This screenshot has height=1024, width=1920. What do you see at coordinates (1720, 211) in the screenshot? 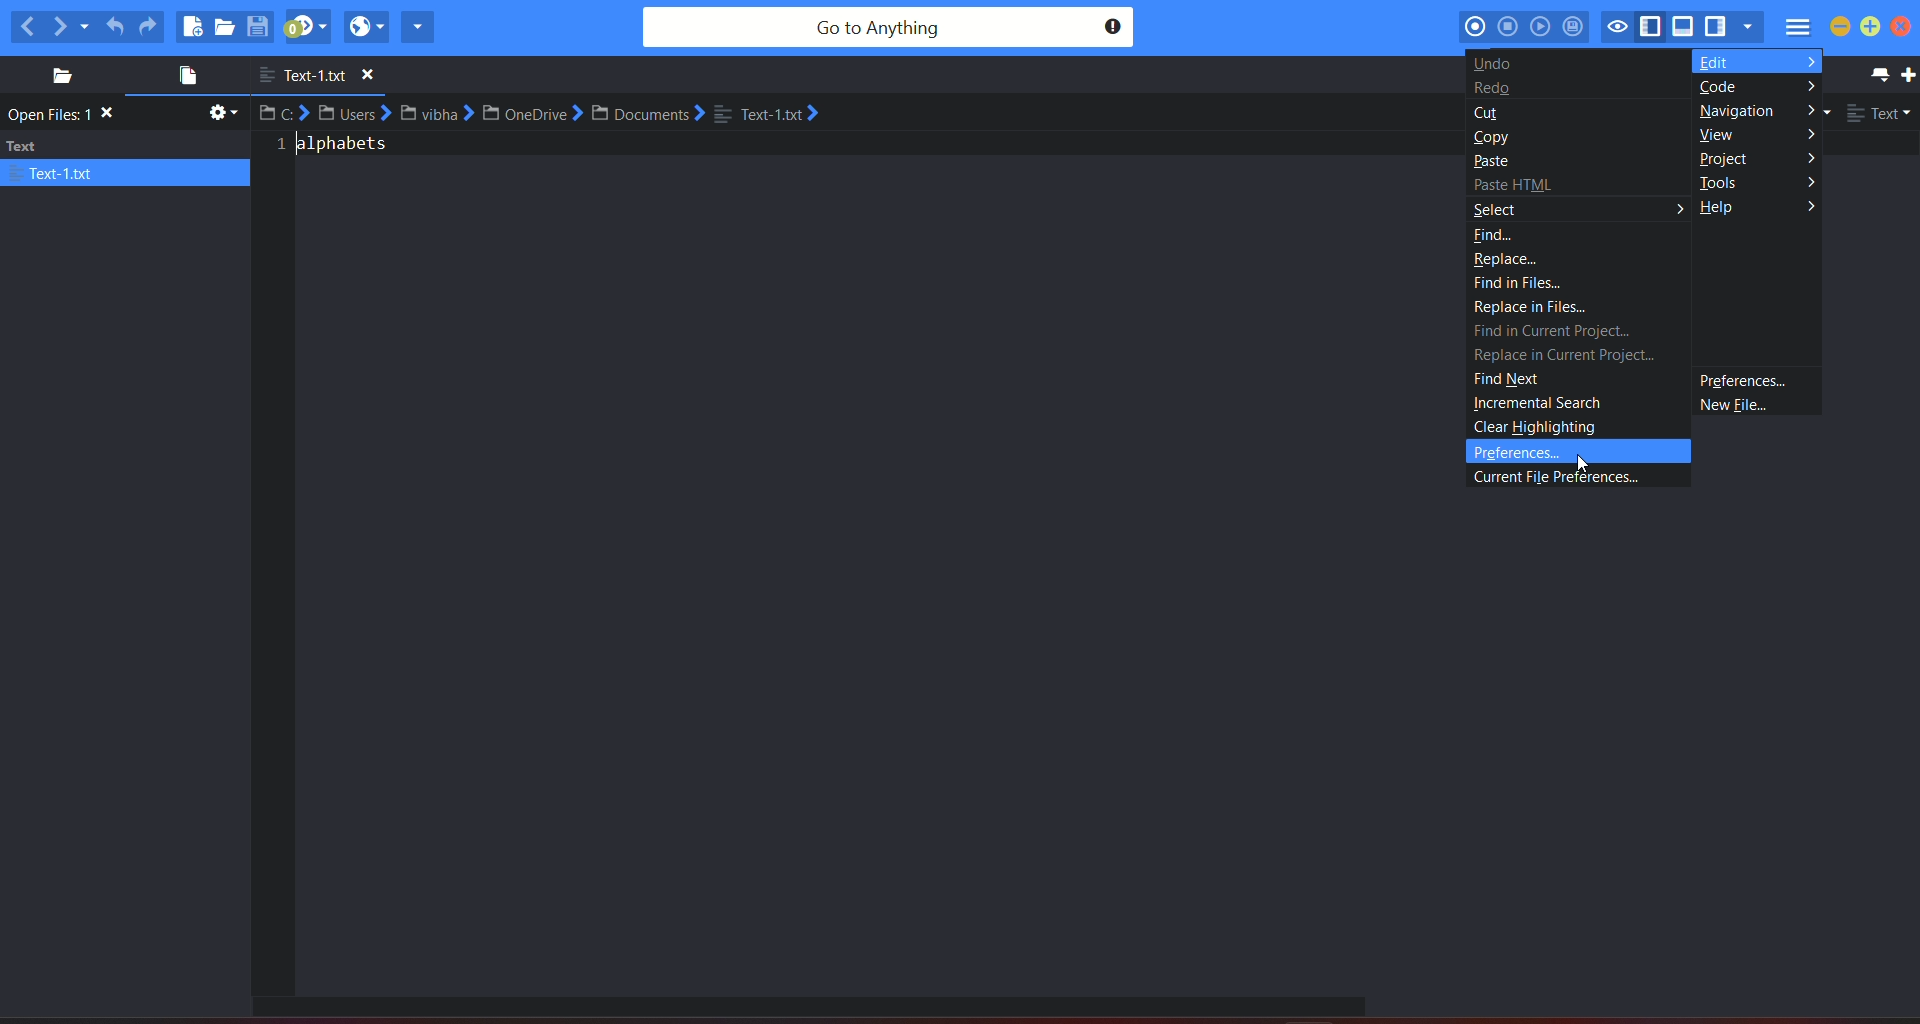
I see `help` at bounding box center [1720, 211].